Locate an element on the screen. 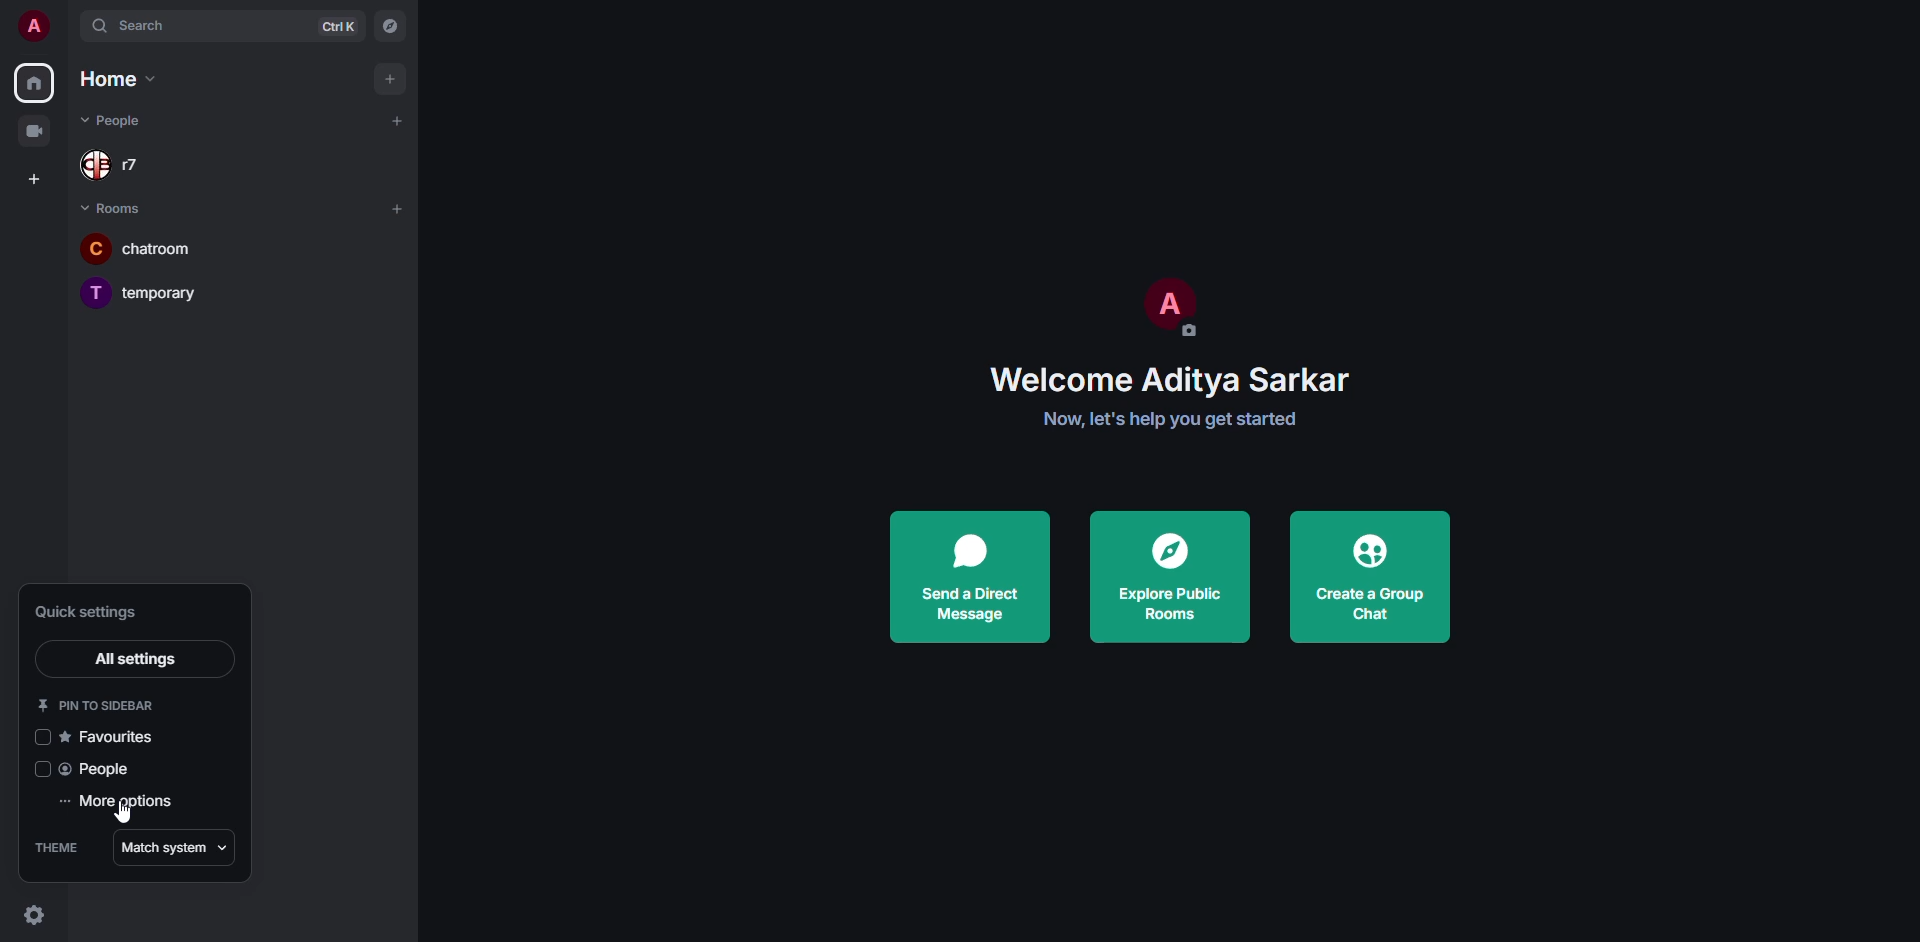 The width and height of the screenshot is (1920, 942). search is located at coordinates (152, 26).